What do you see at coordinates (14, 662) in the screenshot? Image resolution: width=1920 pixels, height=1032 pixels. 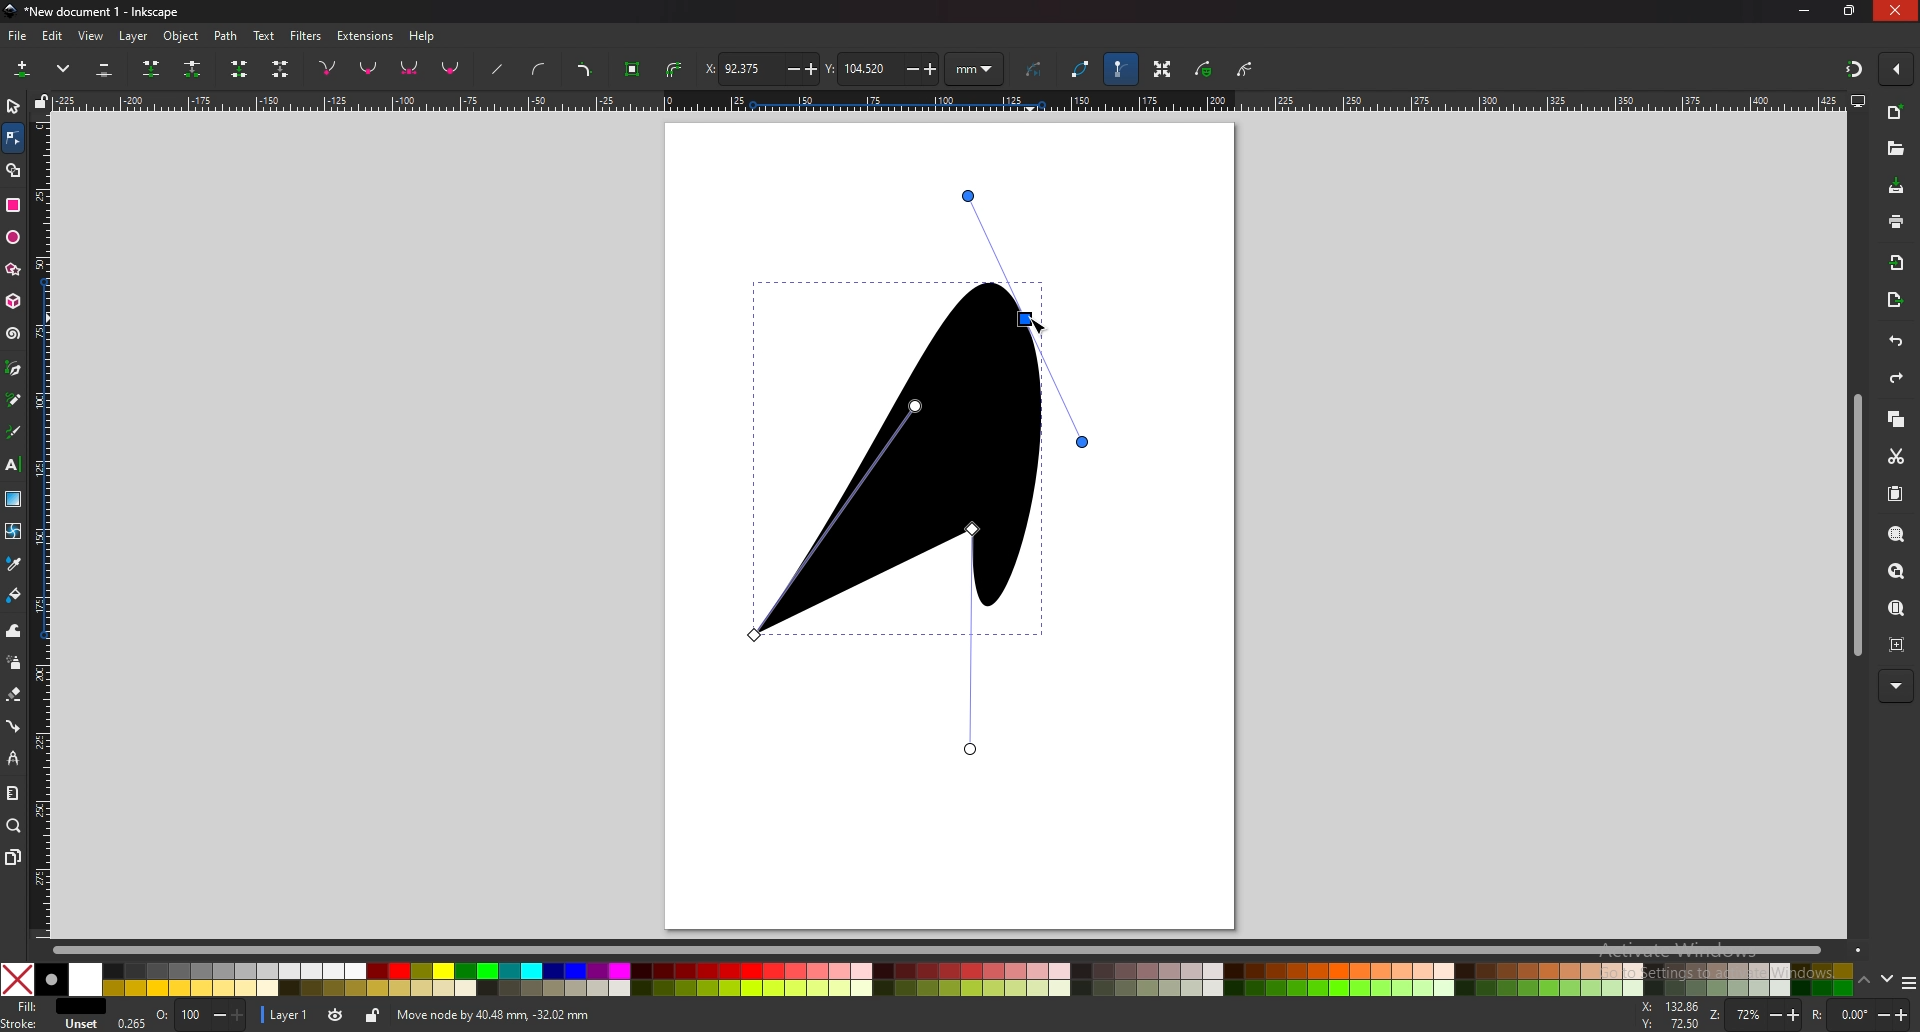 I see `spray` at bounding box center [14, 662].